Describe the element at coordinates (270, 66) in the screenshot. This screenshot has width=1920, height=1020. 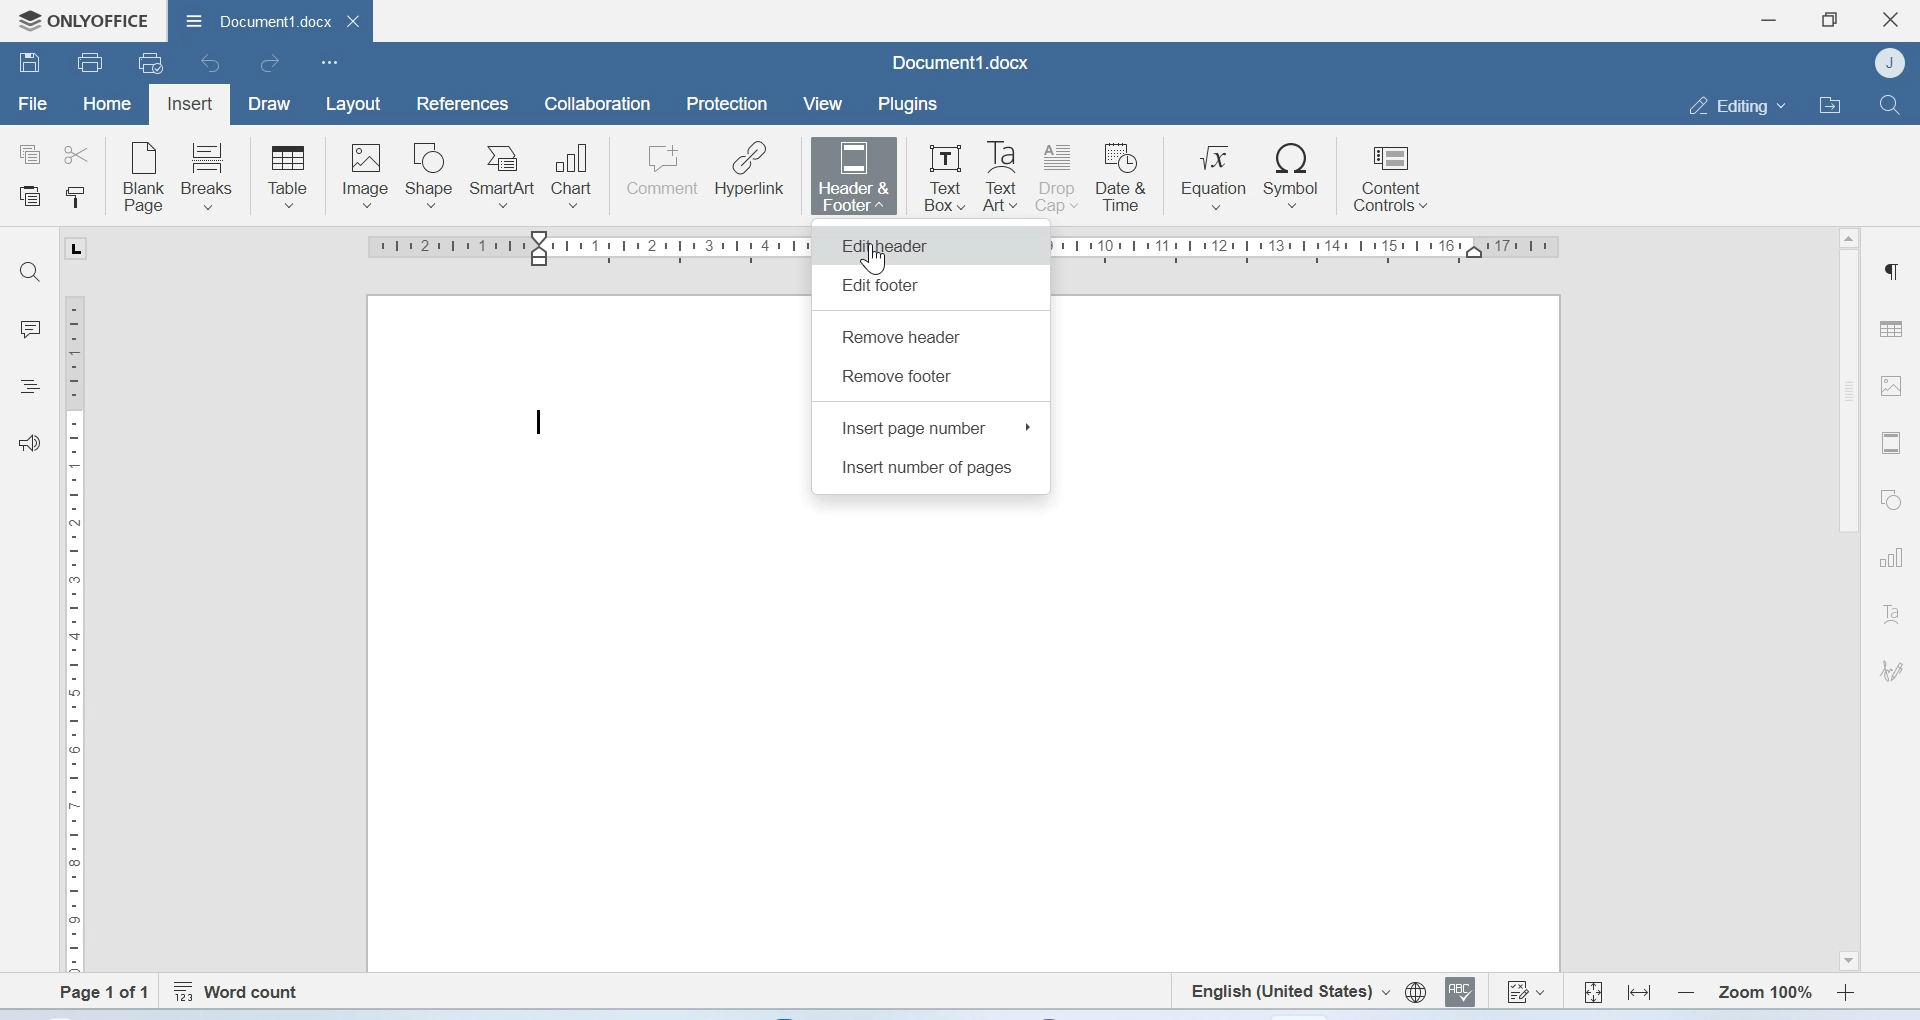
I see `redo` at that location.